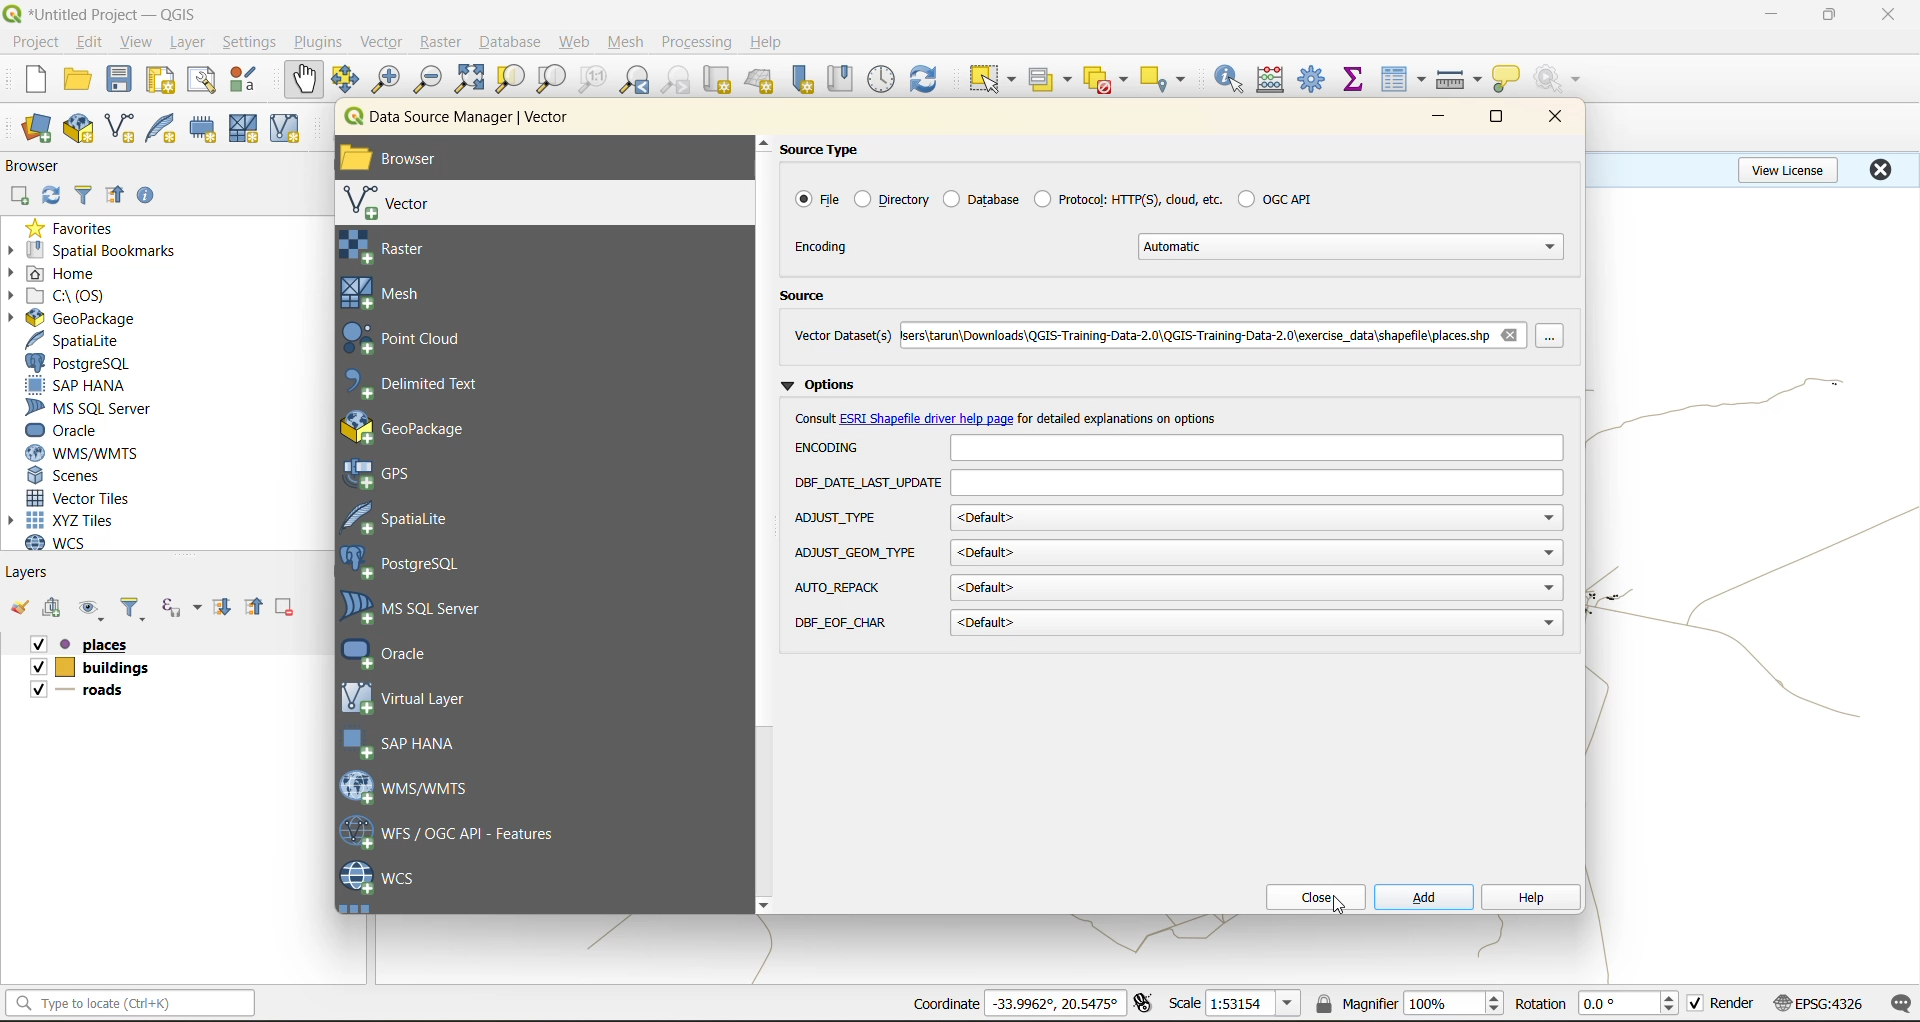  What do you see at coordinates (628, 44) in the screenshot?
I see `mesh` at bounding box center [628, 44].